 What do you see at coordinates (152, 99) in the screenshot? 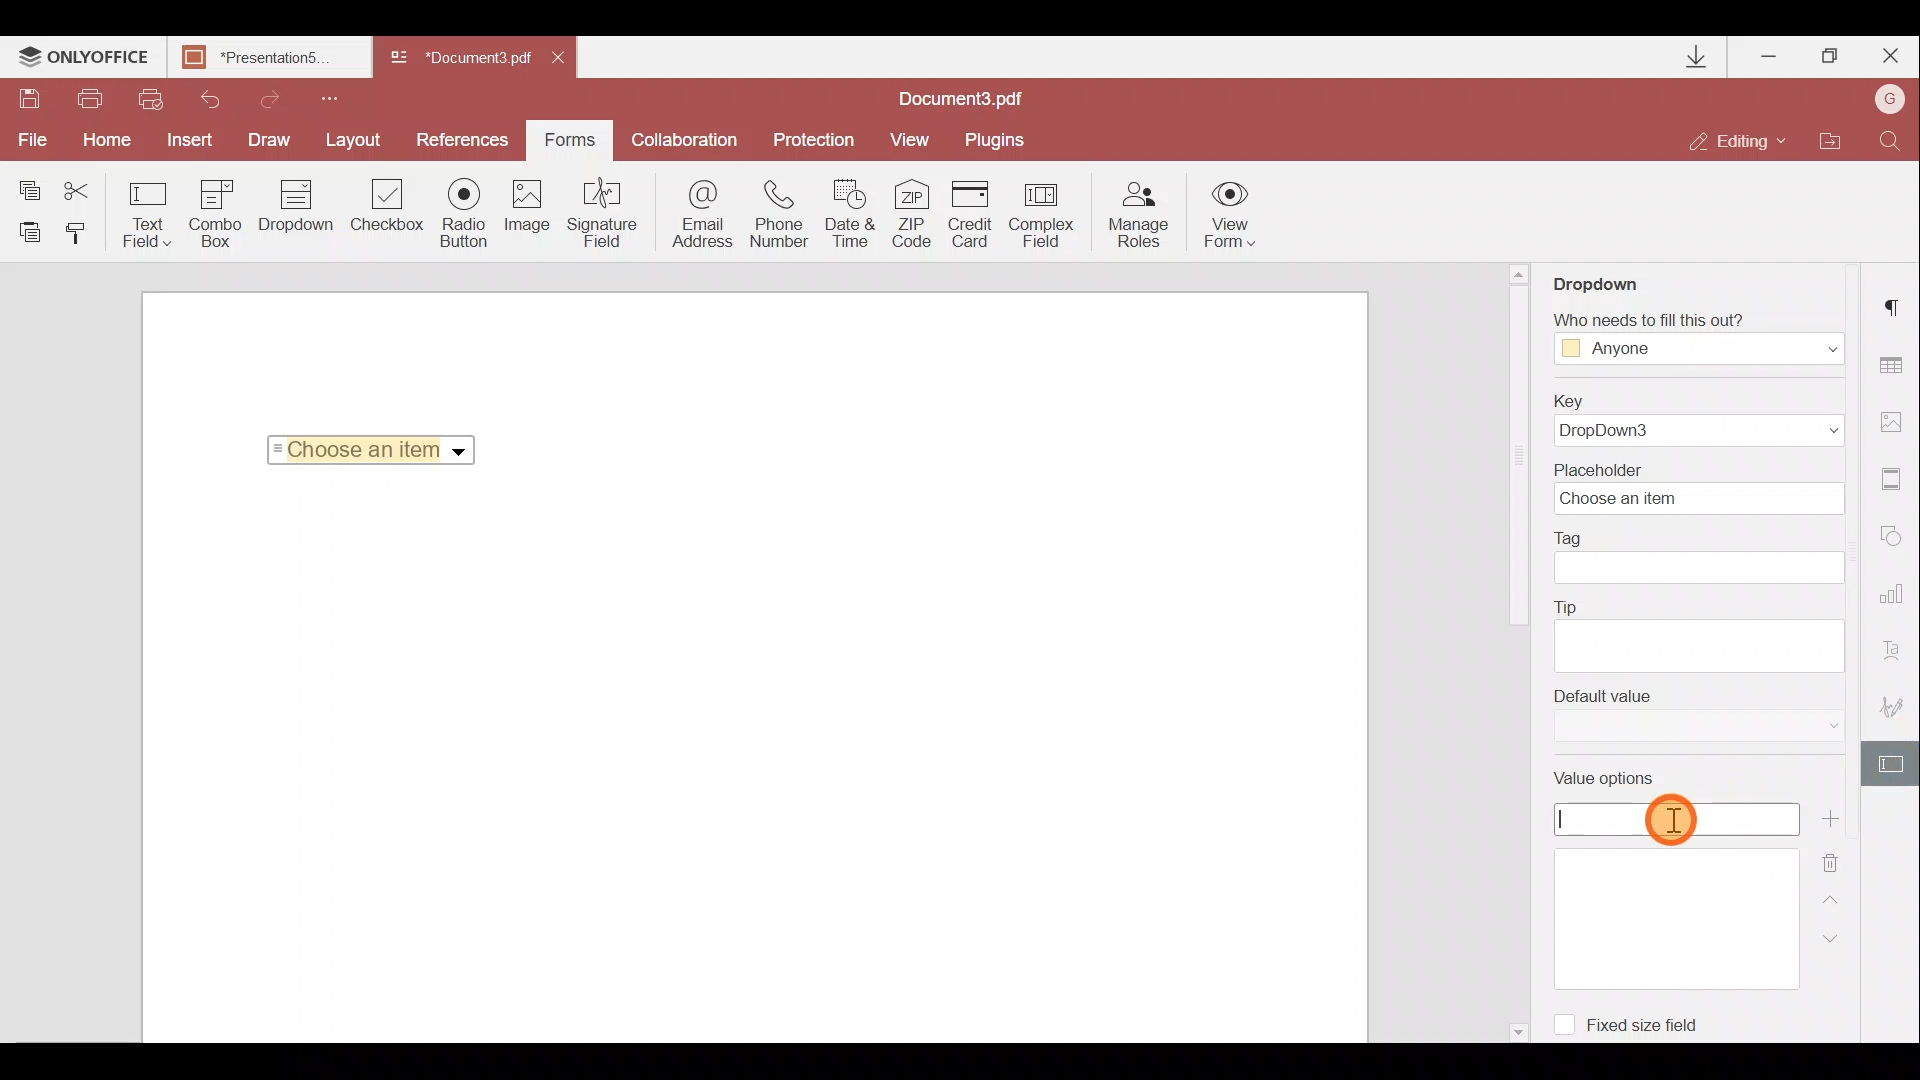
I see `Quick print` at bounding box center [152, 99].